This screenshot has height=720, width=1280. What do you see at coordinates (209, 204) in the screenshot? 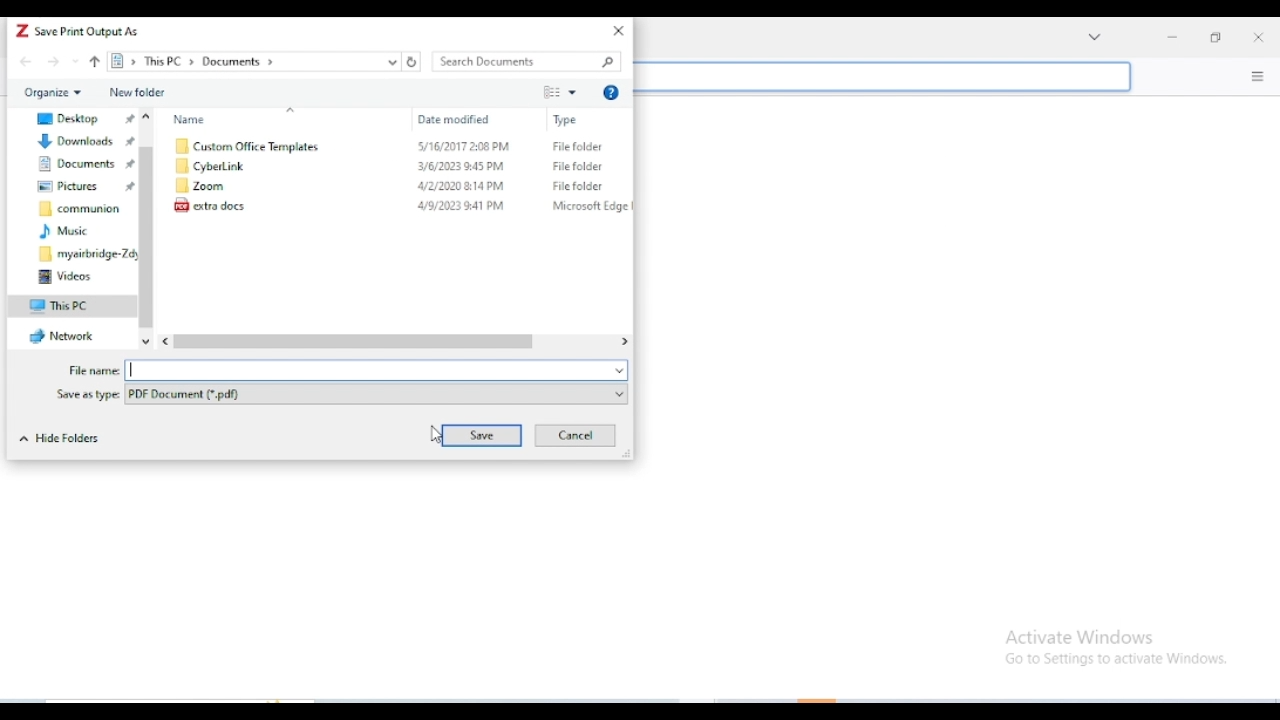
I see `extra docs document` at bounding box center [209, 204].